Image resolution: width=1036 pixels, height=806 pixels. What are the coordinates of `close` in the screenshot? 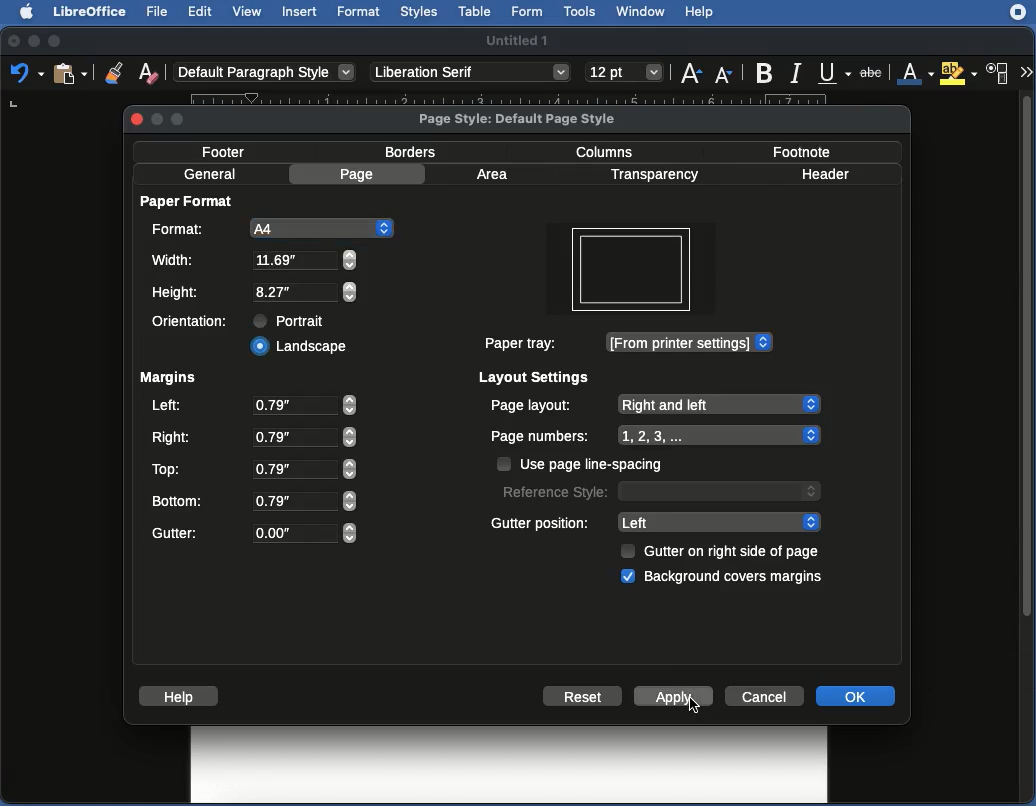 It's located at (134, 120).